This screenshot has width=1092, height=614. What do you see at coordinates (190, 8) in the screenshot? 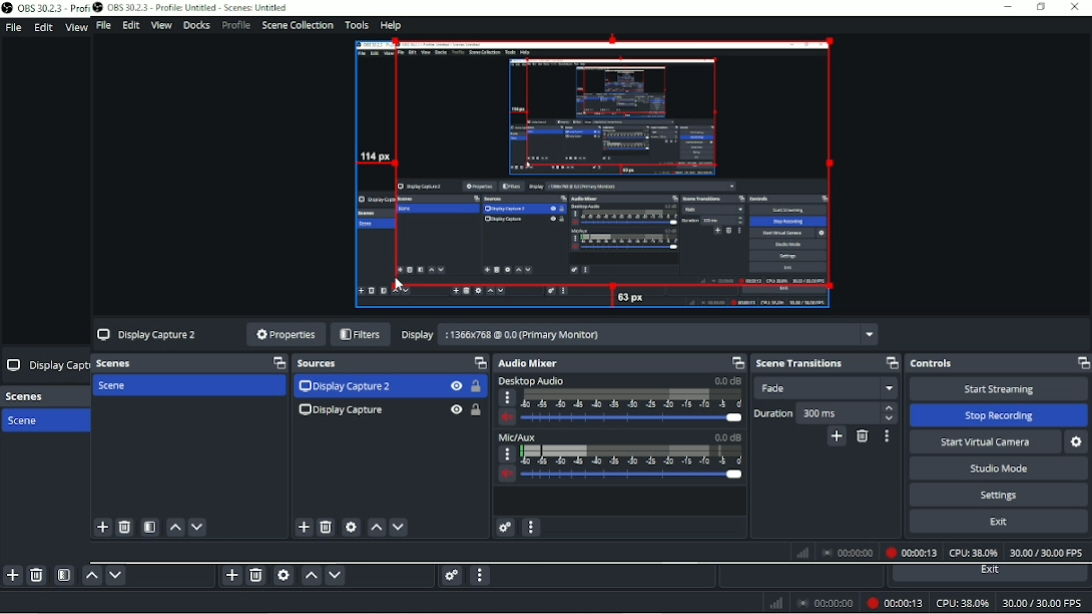
I see `OBS 30.2.3 - Profile Untitled - Scenes: Untitled` at bounding box center [190, 8].